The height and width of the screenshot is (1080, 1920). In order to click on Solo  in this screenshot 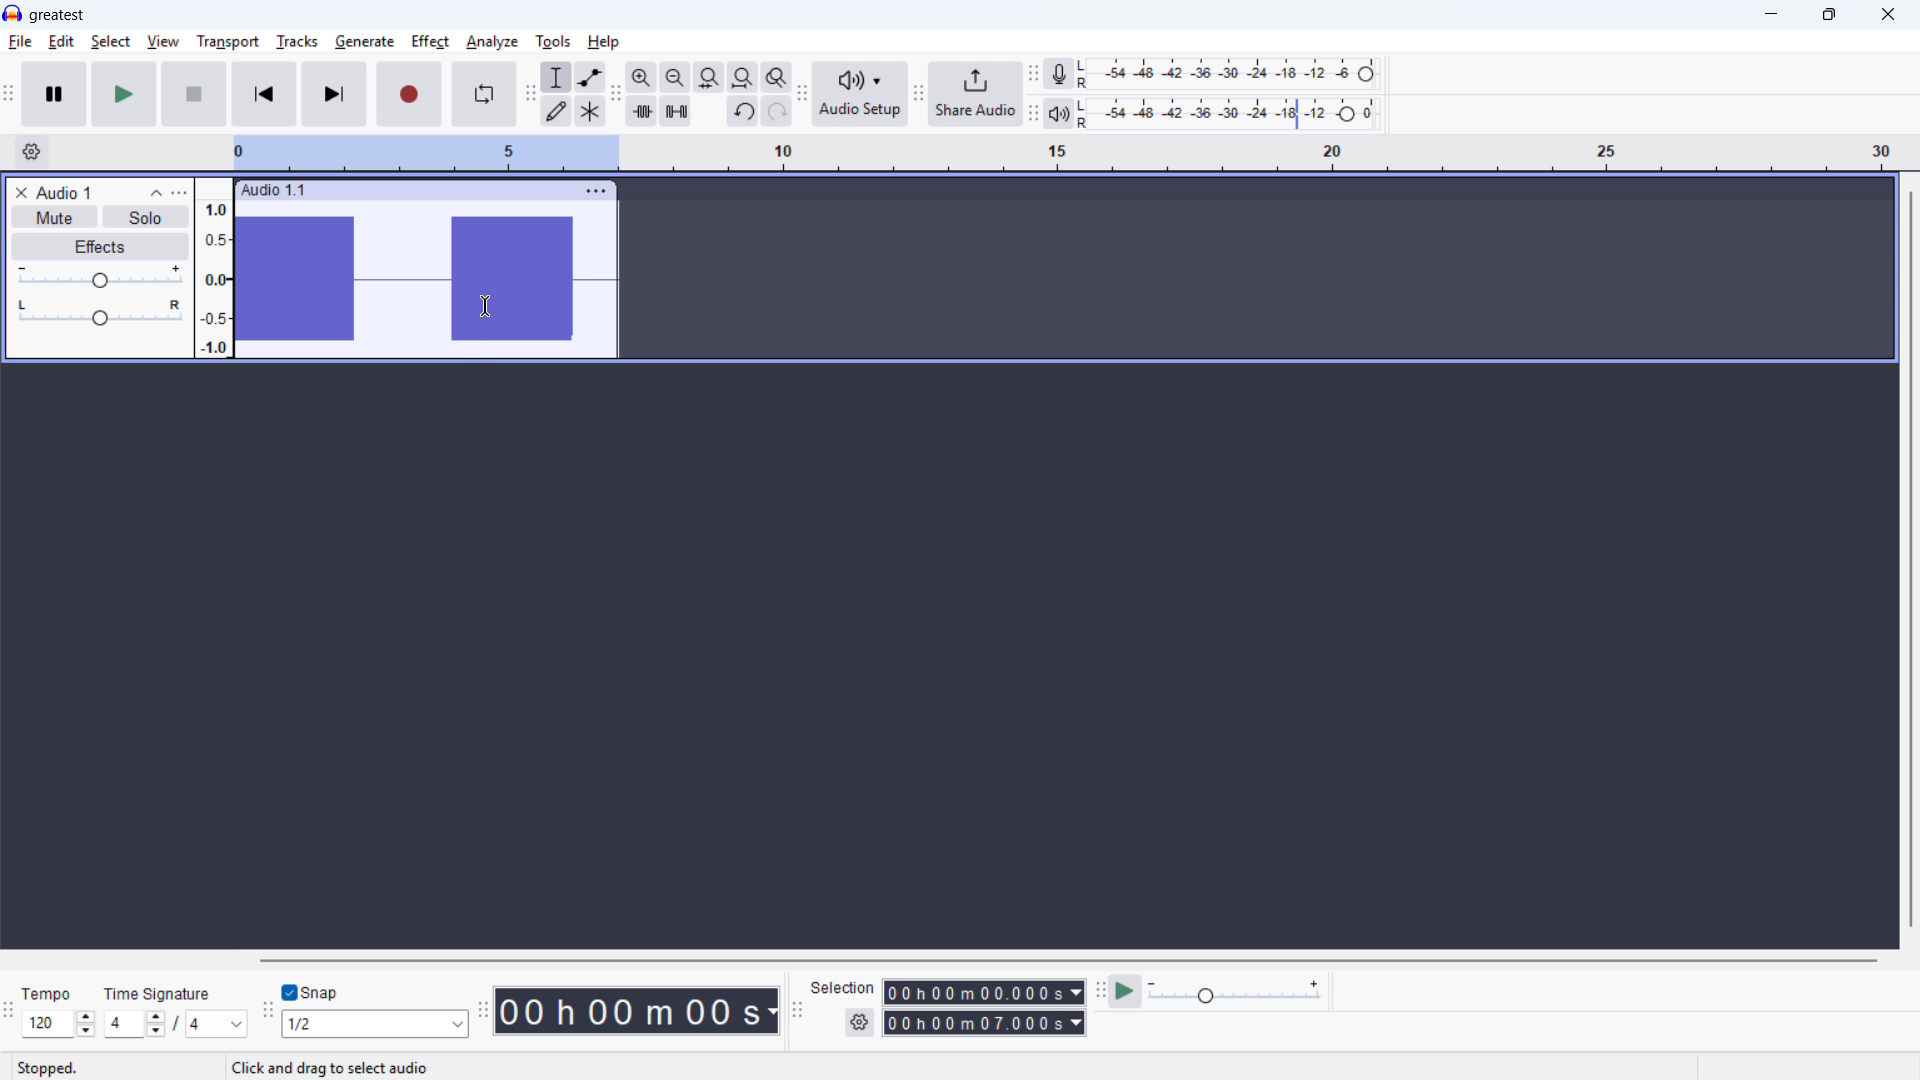, I will do `click(146, 218)`.